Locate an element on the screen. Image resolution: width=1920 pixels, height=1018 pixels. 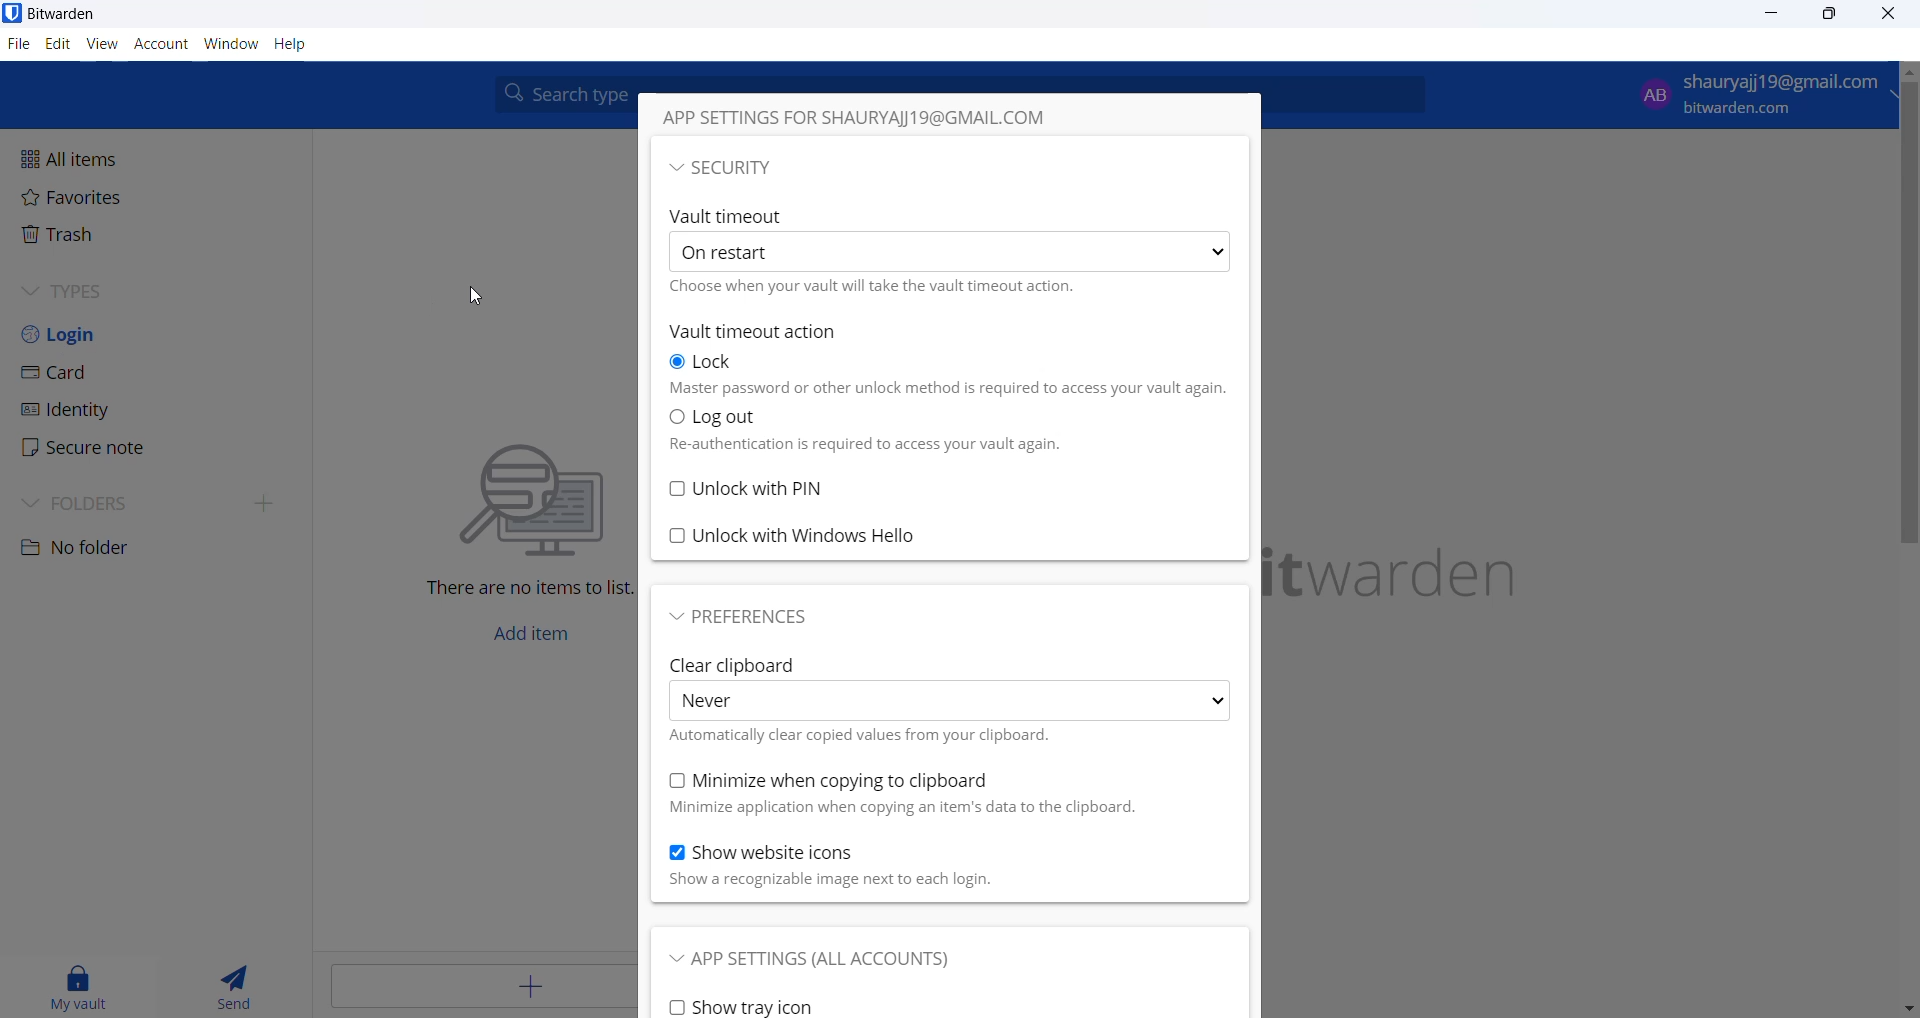
bitwarden is located at coordinates (58, 14).